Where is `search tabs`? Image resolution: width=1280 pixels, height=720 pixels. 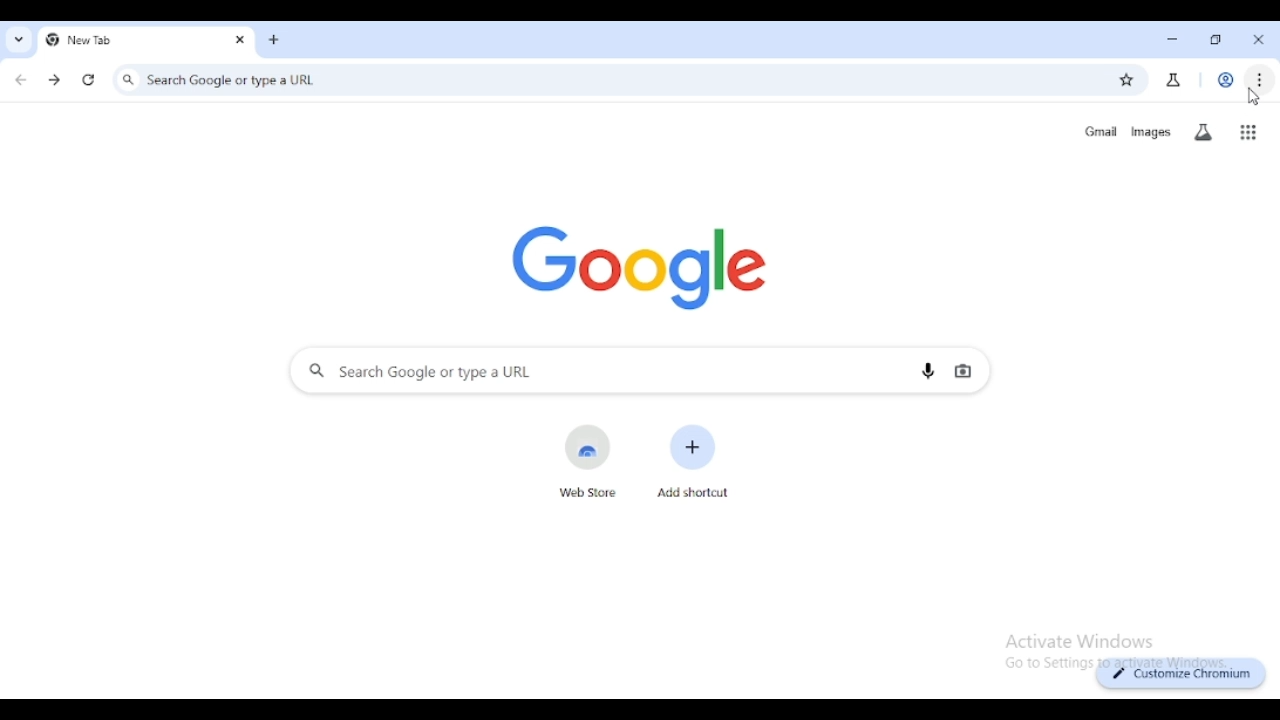 search tabs is located at coordinates (18, 40).